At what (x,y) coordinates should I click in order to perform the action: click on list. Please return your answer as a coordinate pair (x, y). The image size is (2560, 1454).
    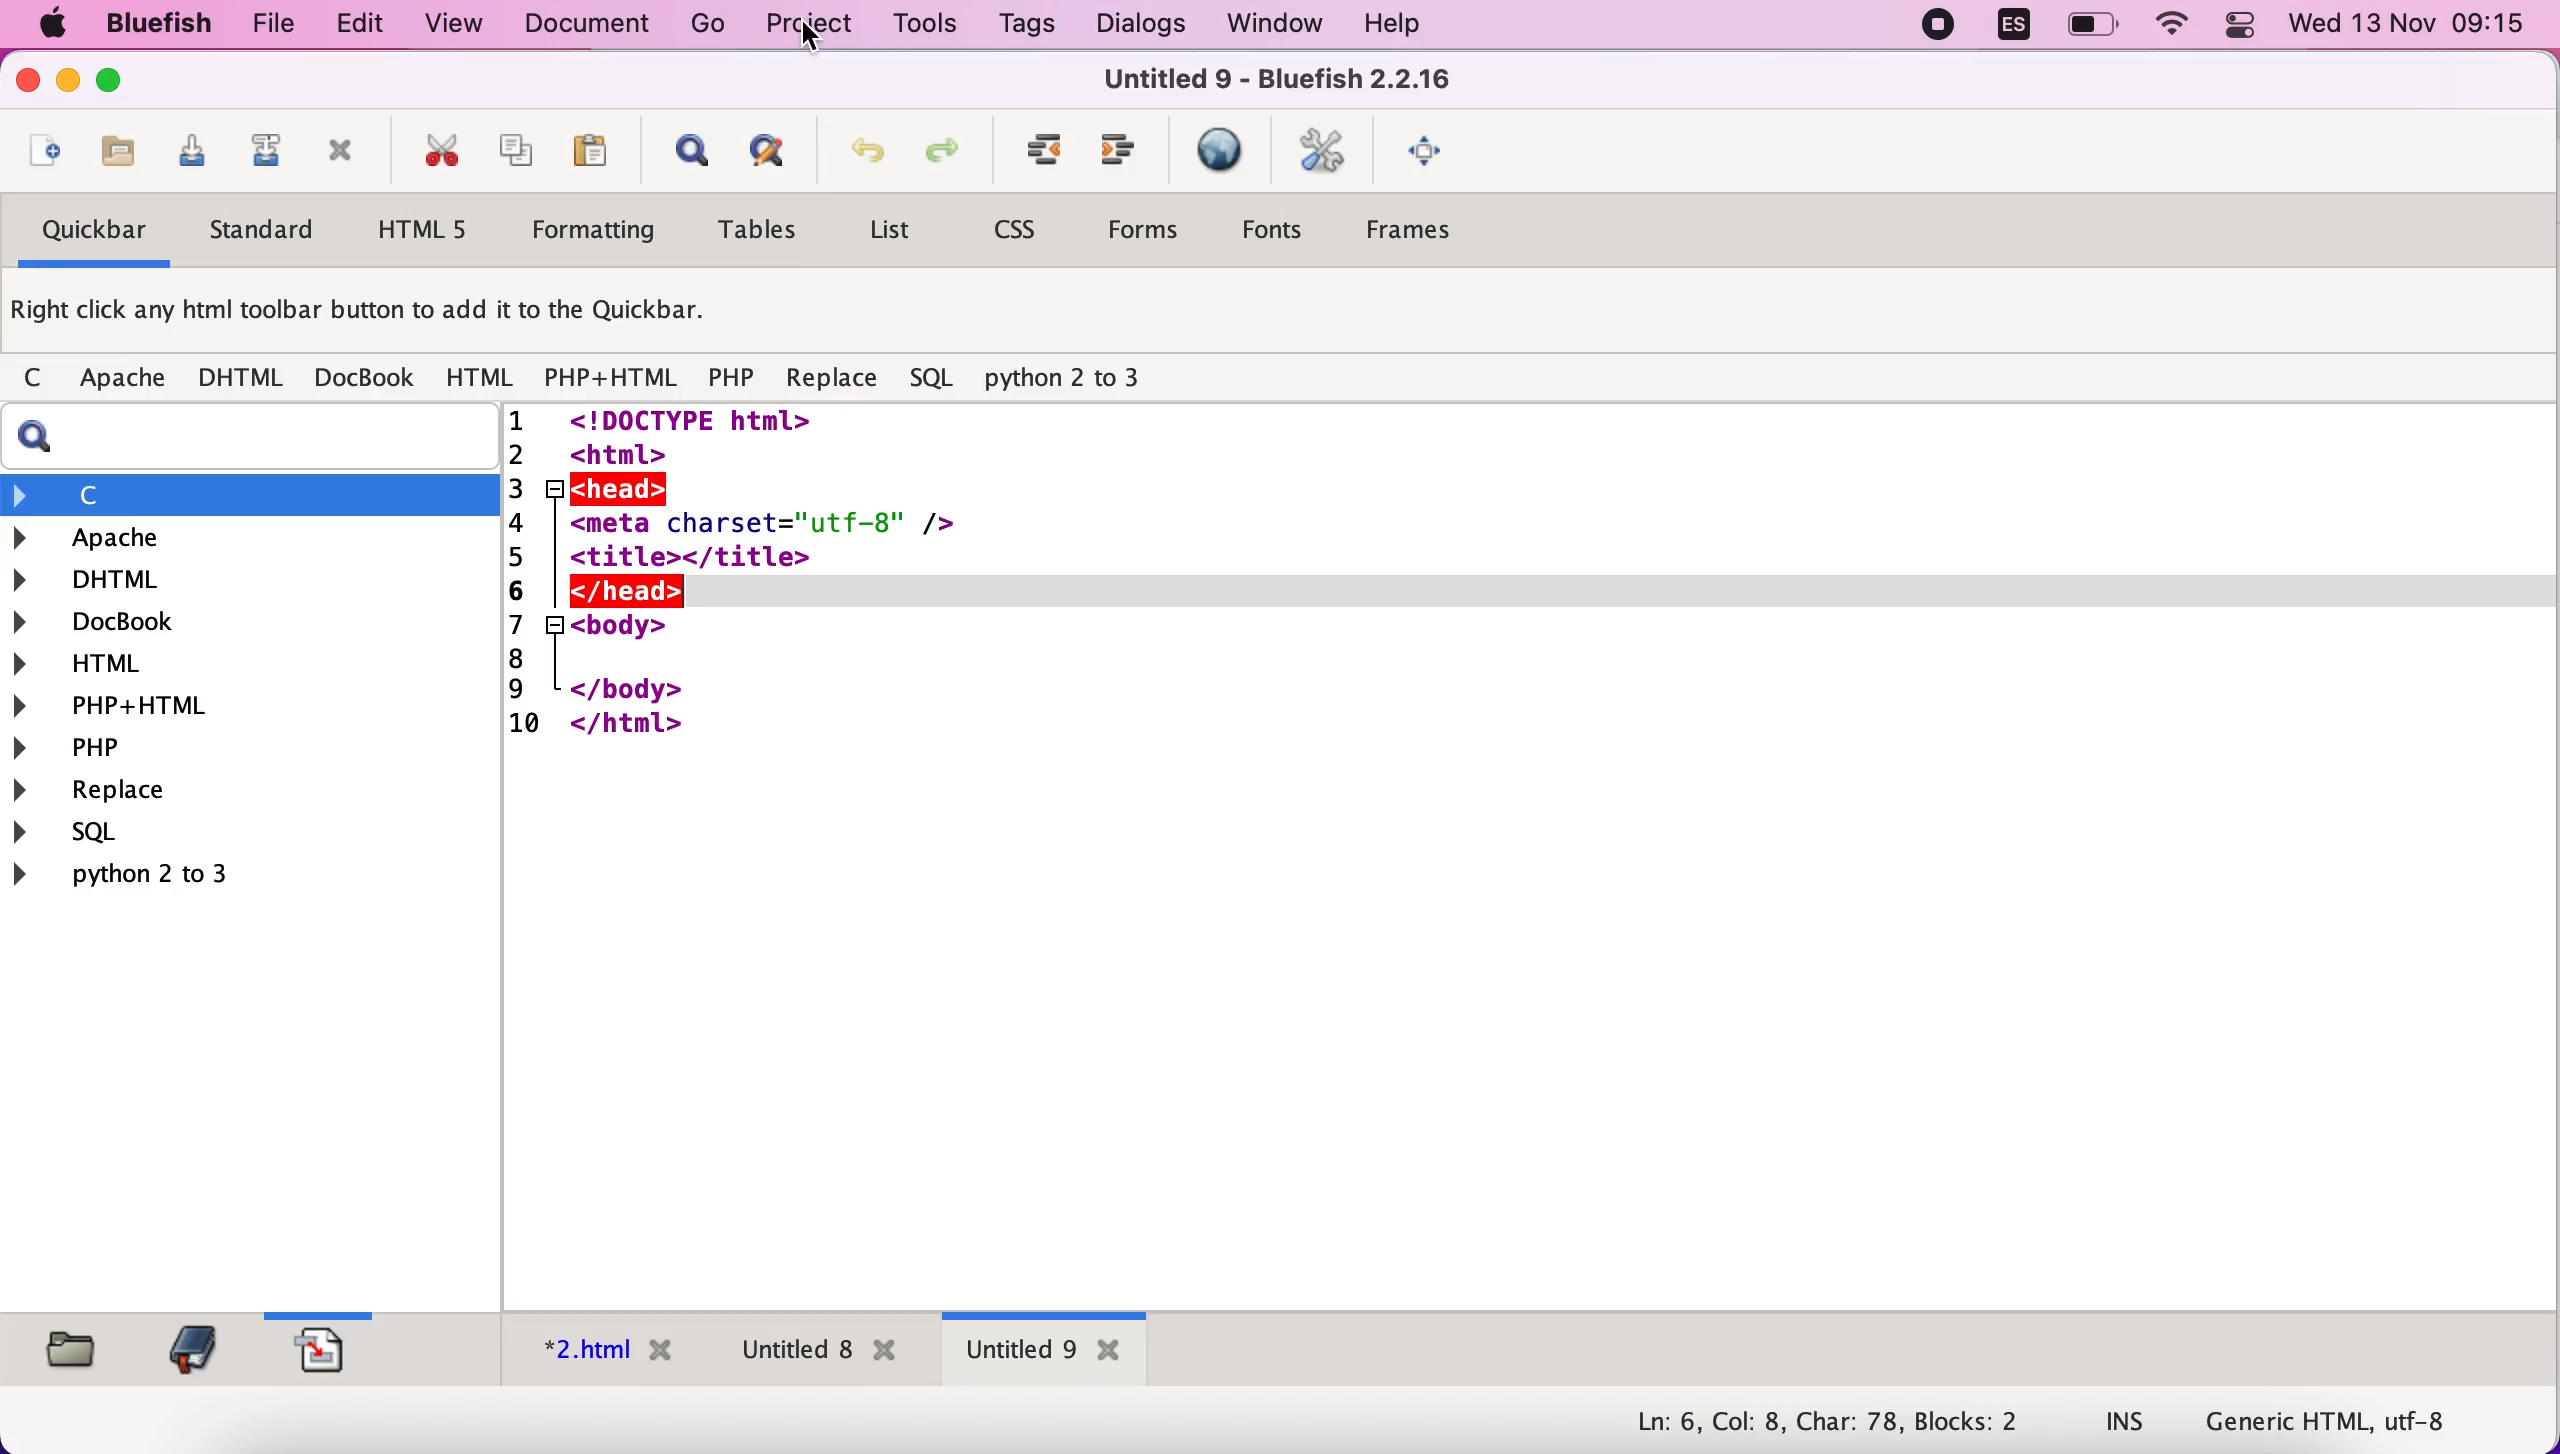
    Looking at the image, I should click on (890, 234).